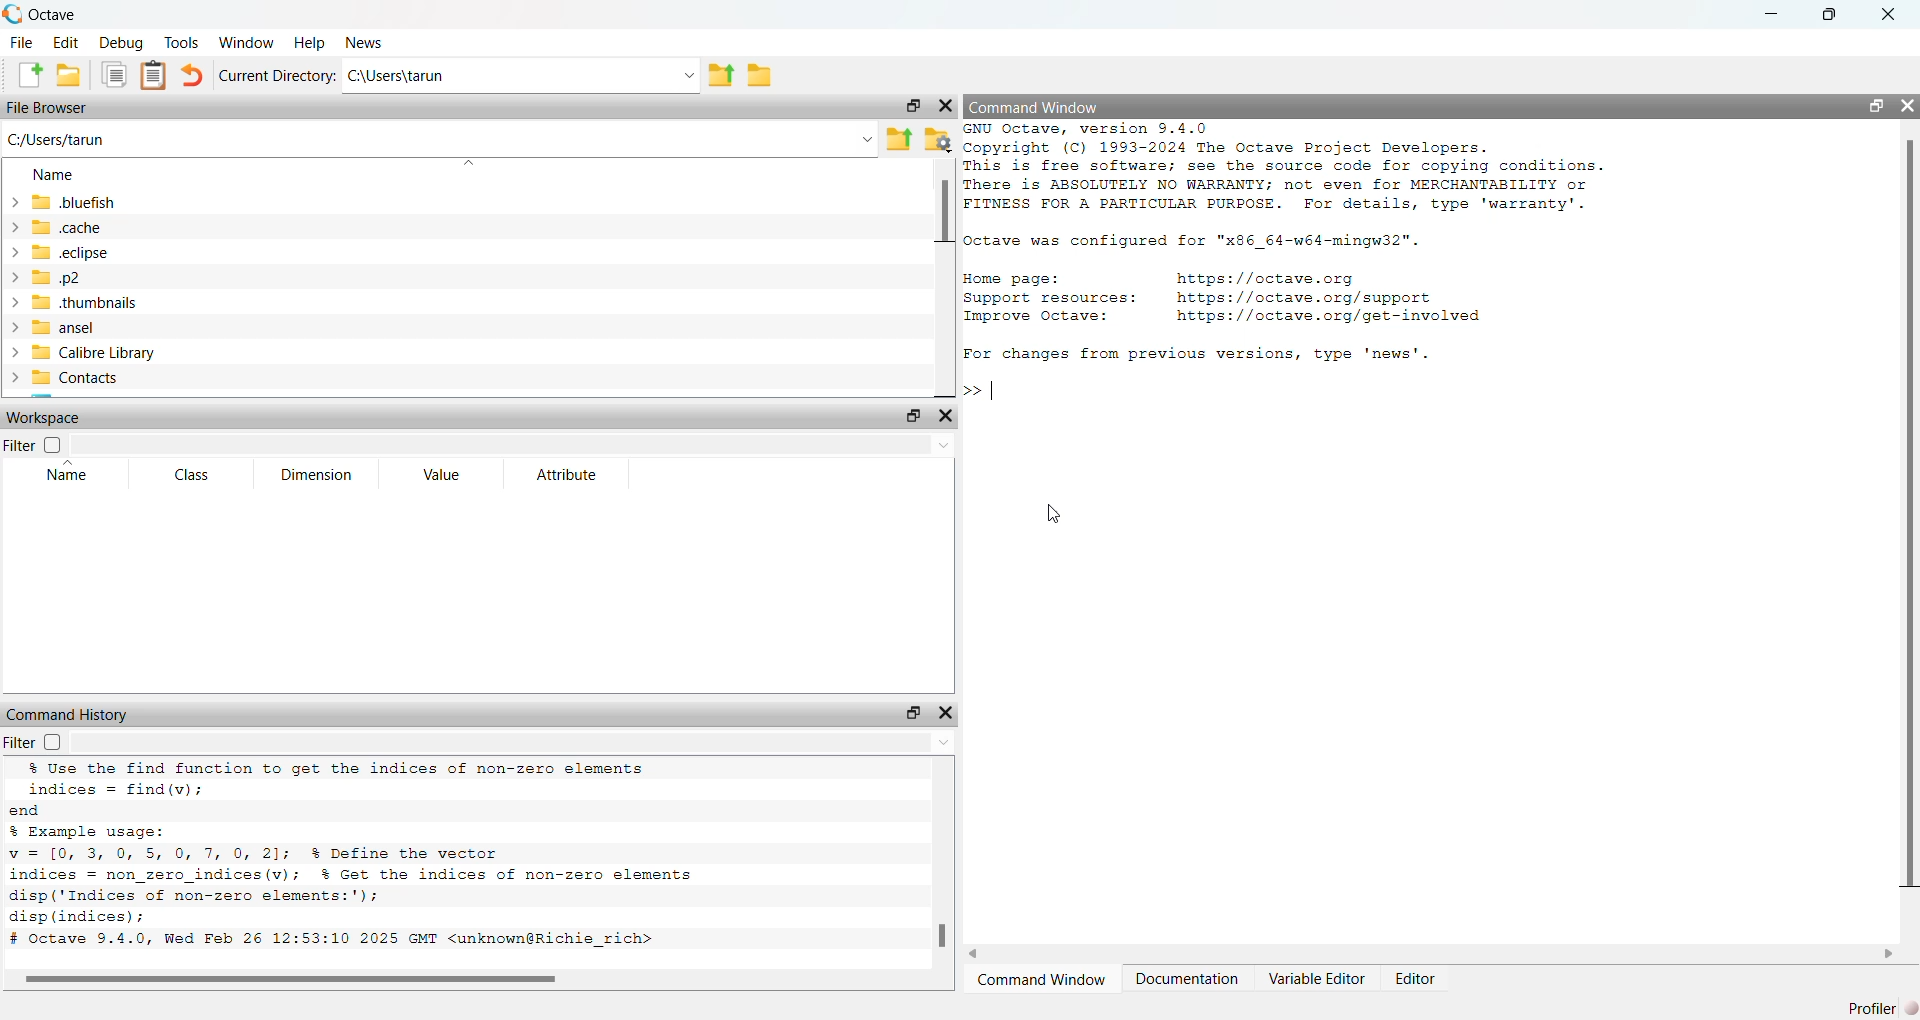 The width and height of the screenshot is (1920, 1020). I want to click on folder settings, so click(940, 139).